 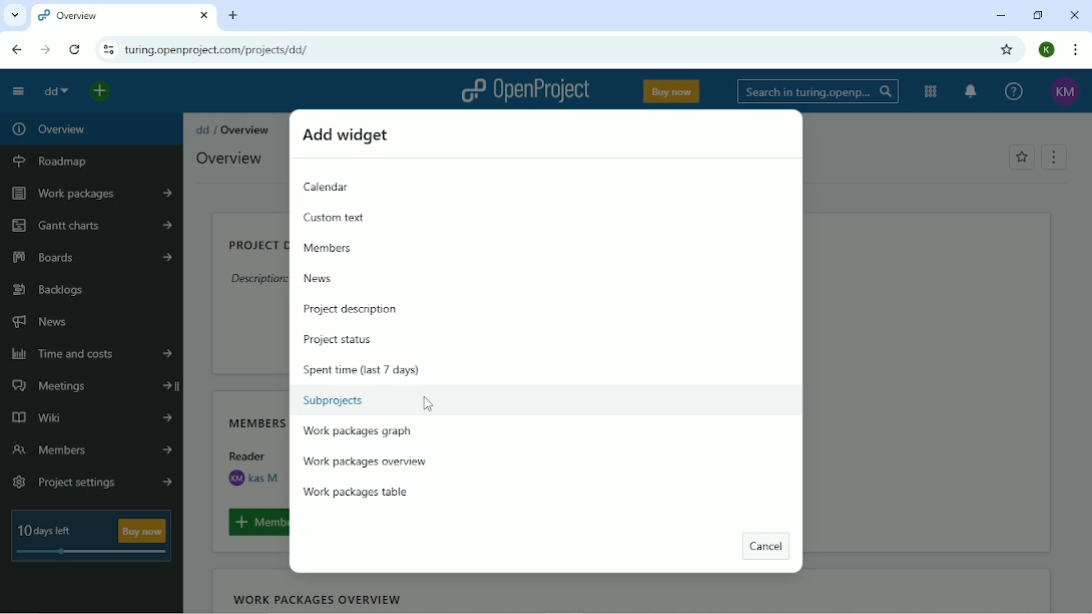 I want to click on Spent time, so click(x=362, y=370).